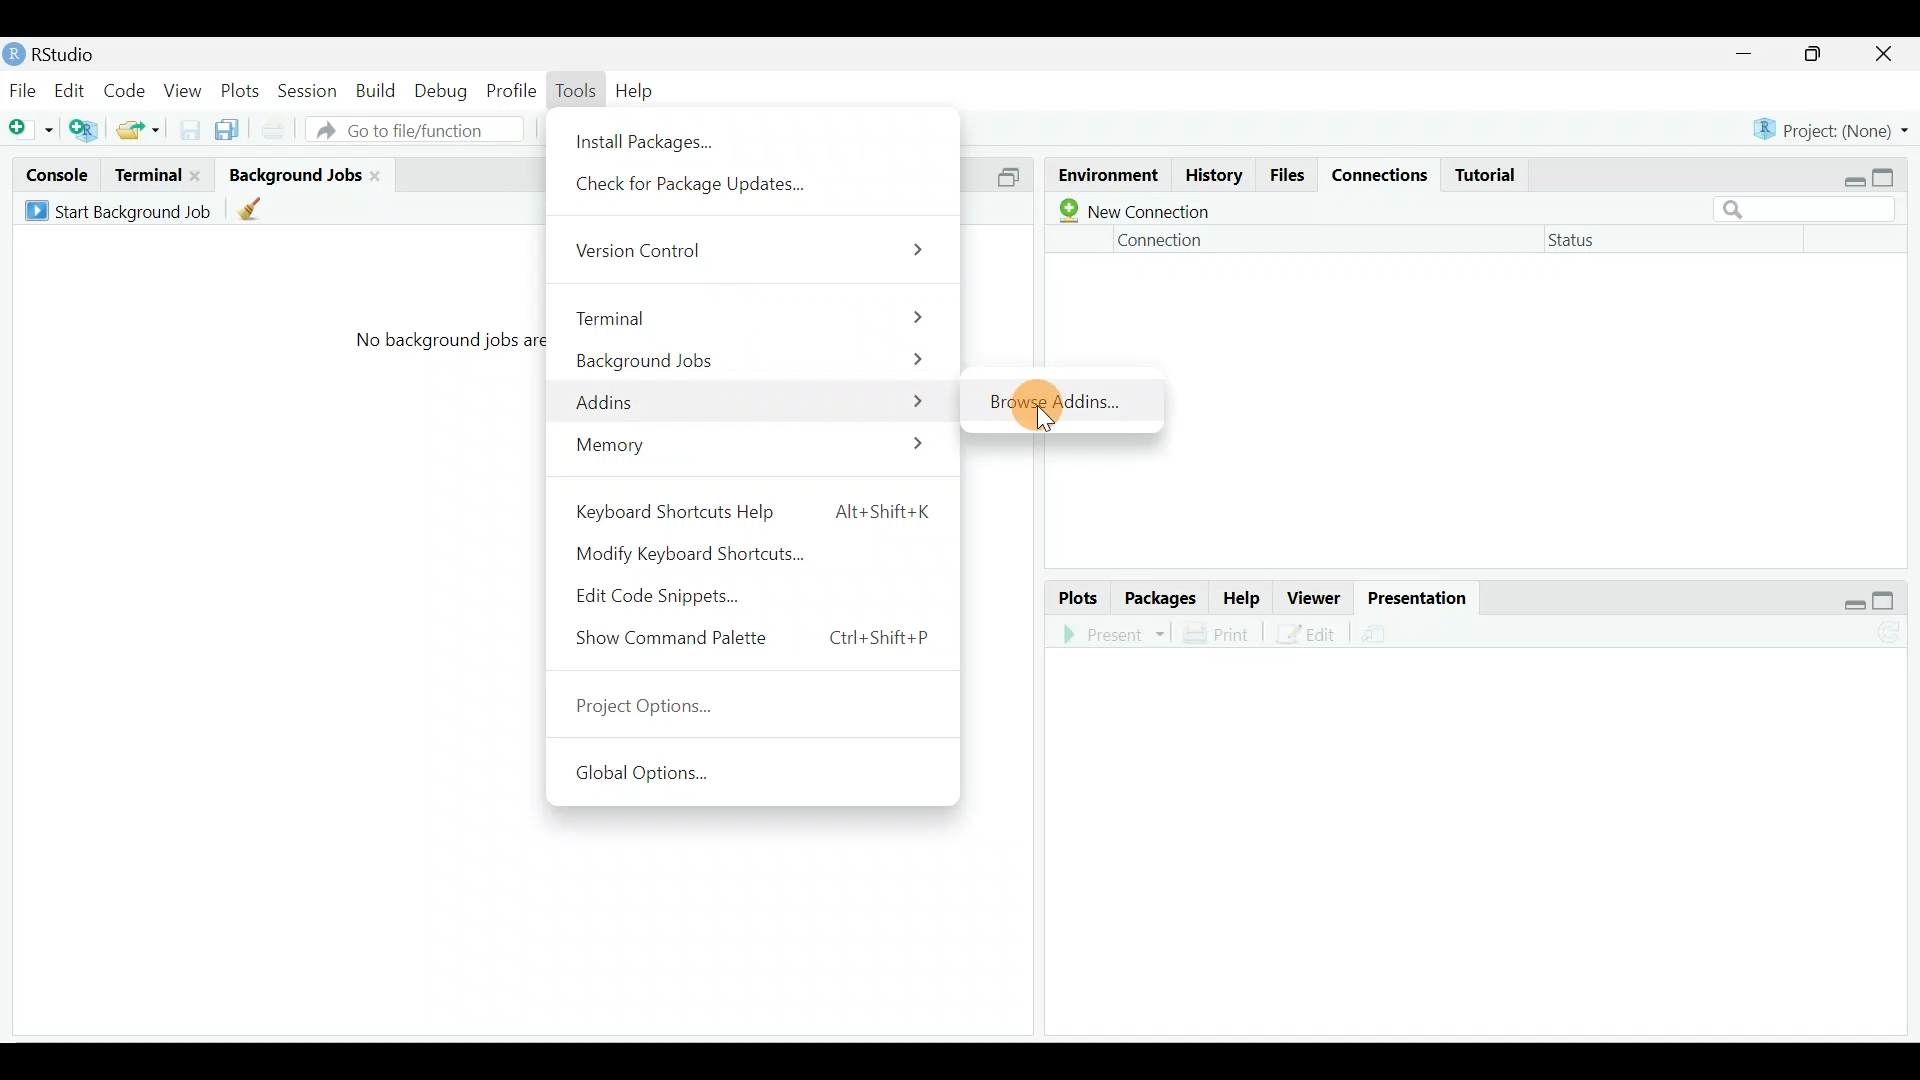 The height and width of the screenshot is (1080, 1920). Describe the element at coordinates (23, 90) in the screenshot. I see `File` at that location.